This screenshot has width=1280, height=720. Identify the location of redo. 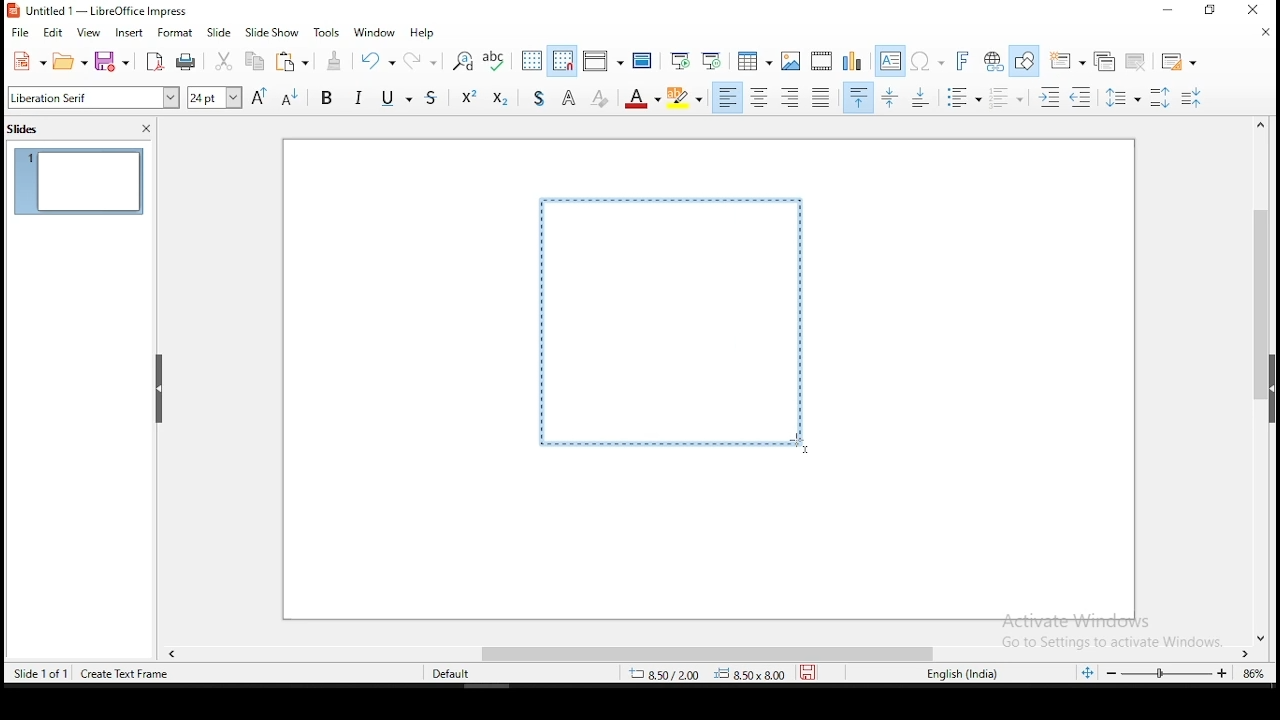
(423, 59).